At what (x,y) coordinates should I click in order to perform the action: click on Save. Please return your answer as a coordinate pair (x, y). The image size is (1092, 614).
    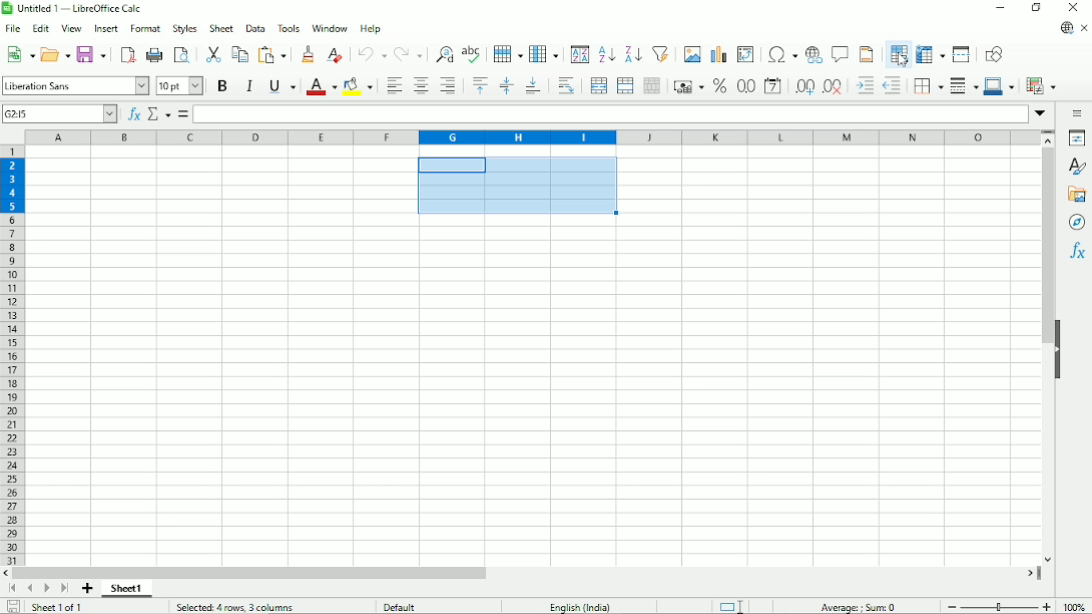
    Looking at the image, I should click on (91, 55).